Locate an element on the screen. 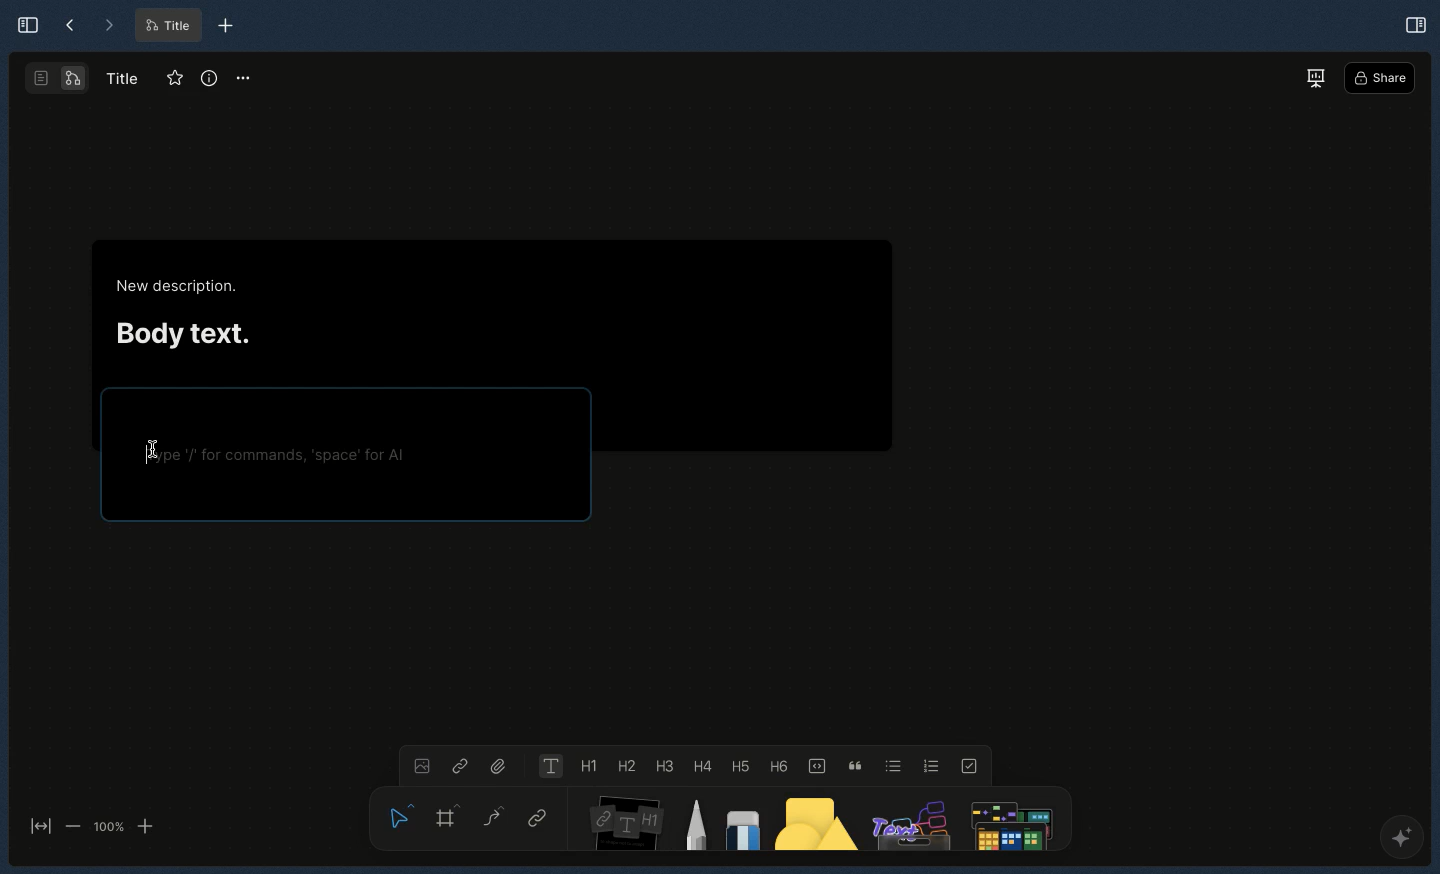  Fit to screen is located at coordinates (38, 828).